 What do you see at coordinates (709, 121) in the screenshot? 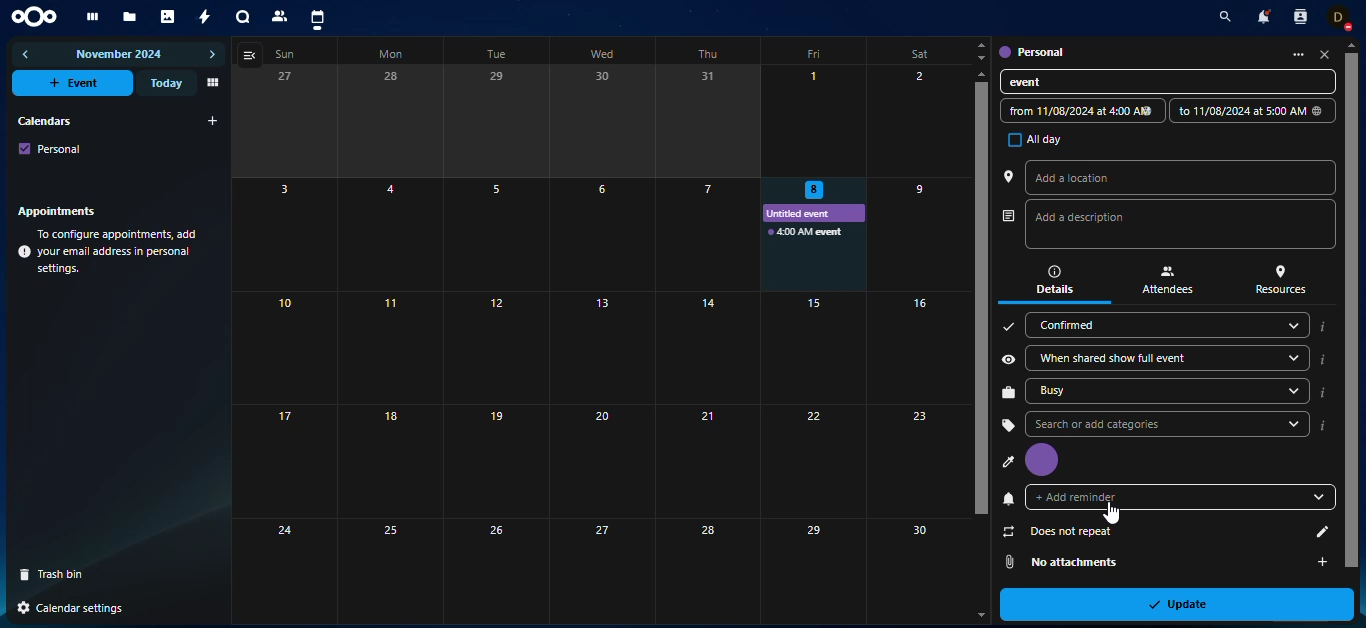
I see `31` at bounding box center [709, 121].